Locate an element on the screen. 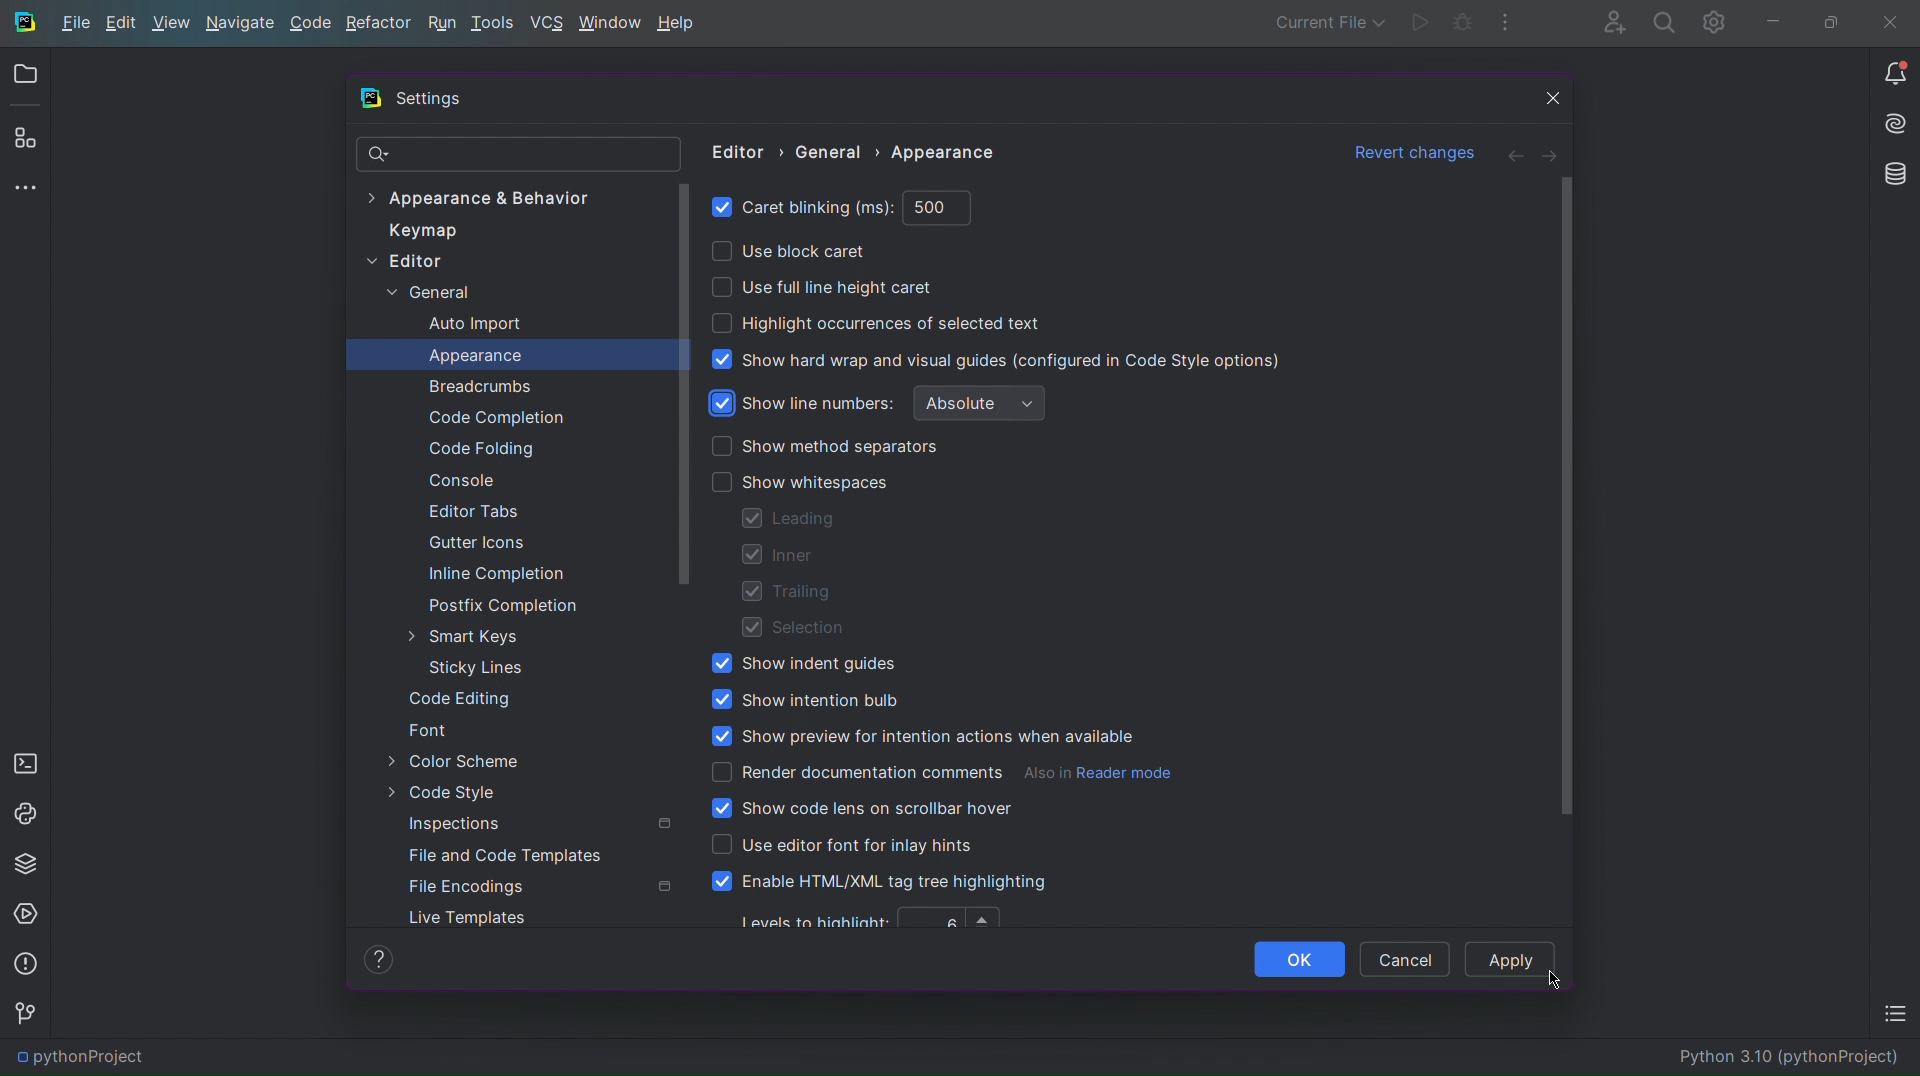 This screenshot has width=1920, height=1076. Scrollbar is located at coordinates (1565, 499).